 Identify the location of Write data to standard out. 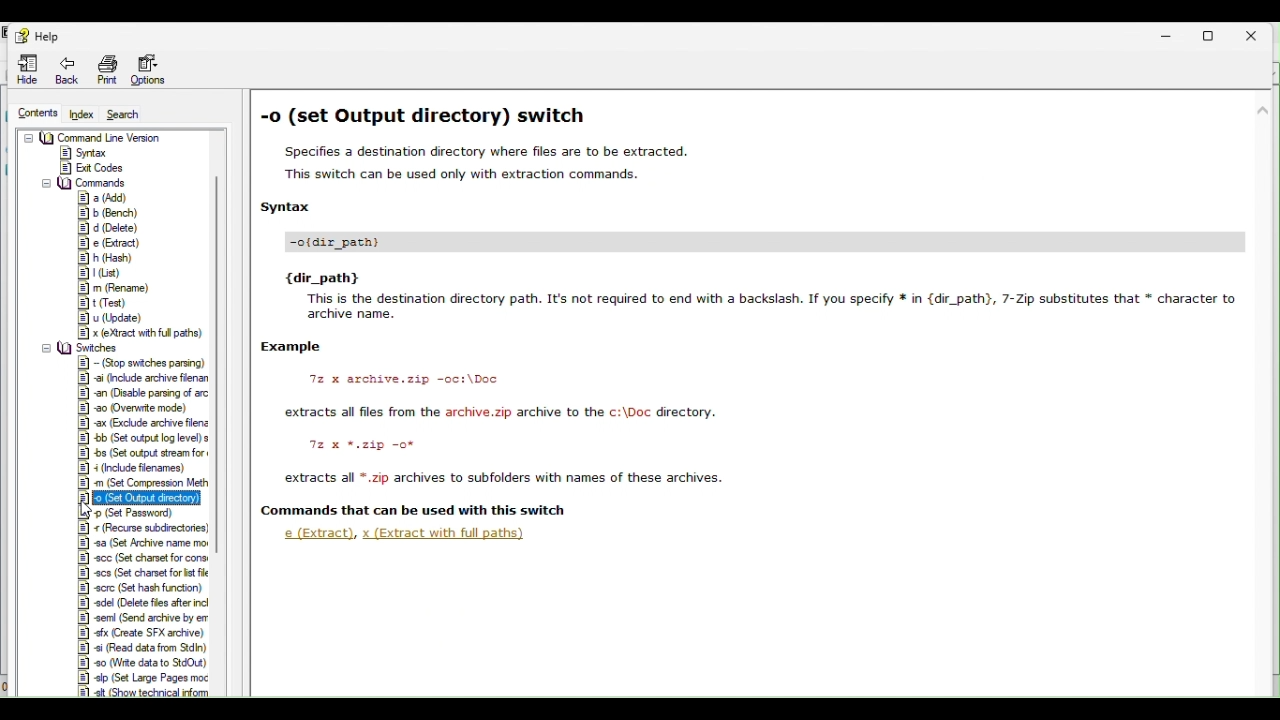
(140, 663).